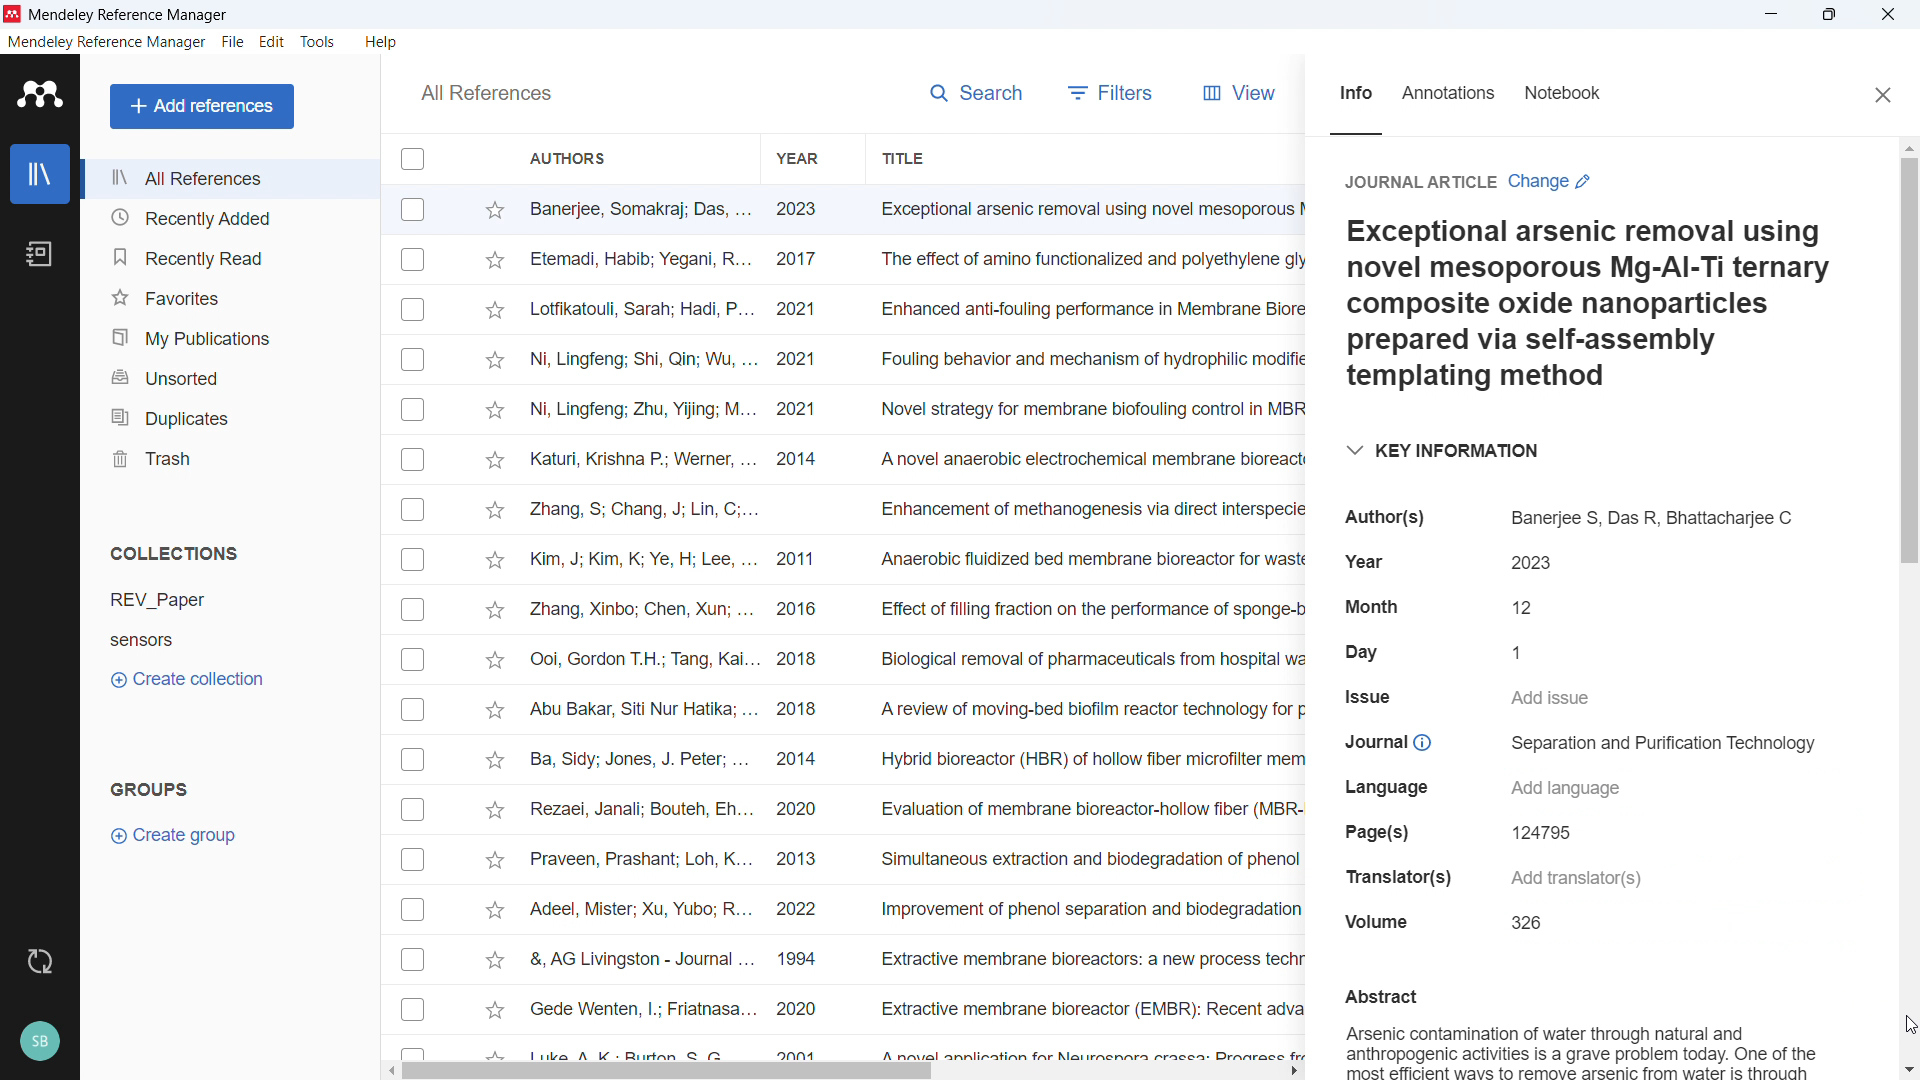 The image size is (1920, 1080). Describe the element at coordinates (493, 362) in the screenshot. I see `click to starmark individual entries` at that location.